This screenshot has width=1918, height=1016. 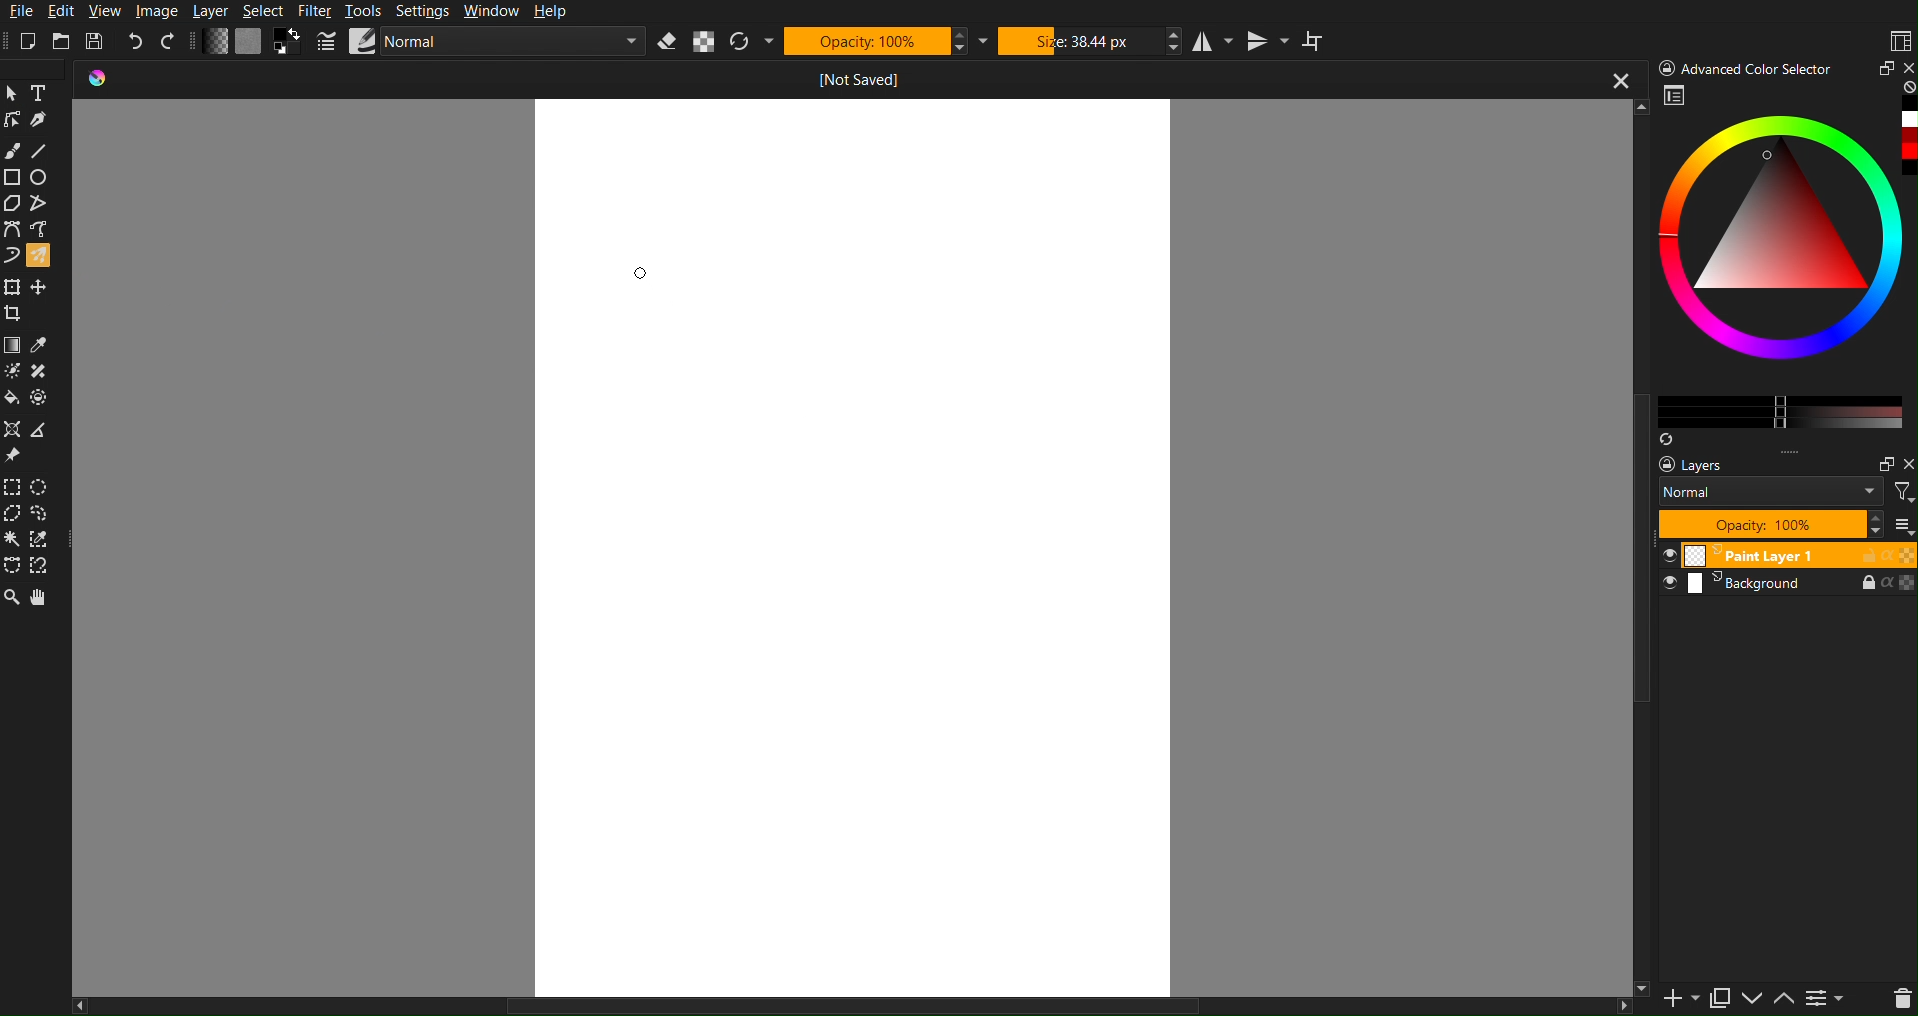 What do you see at coordinates (44, 599) in the screenshot?
I see `Pan` at bounding box center [44, 599].